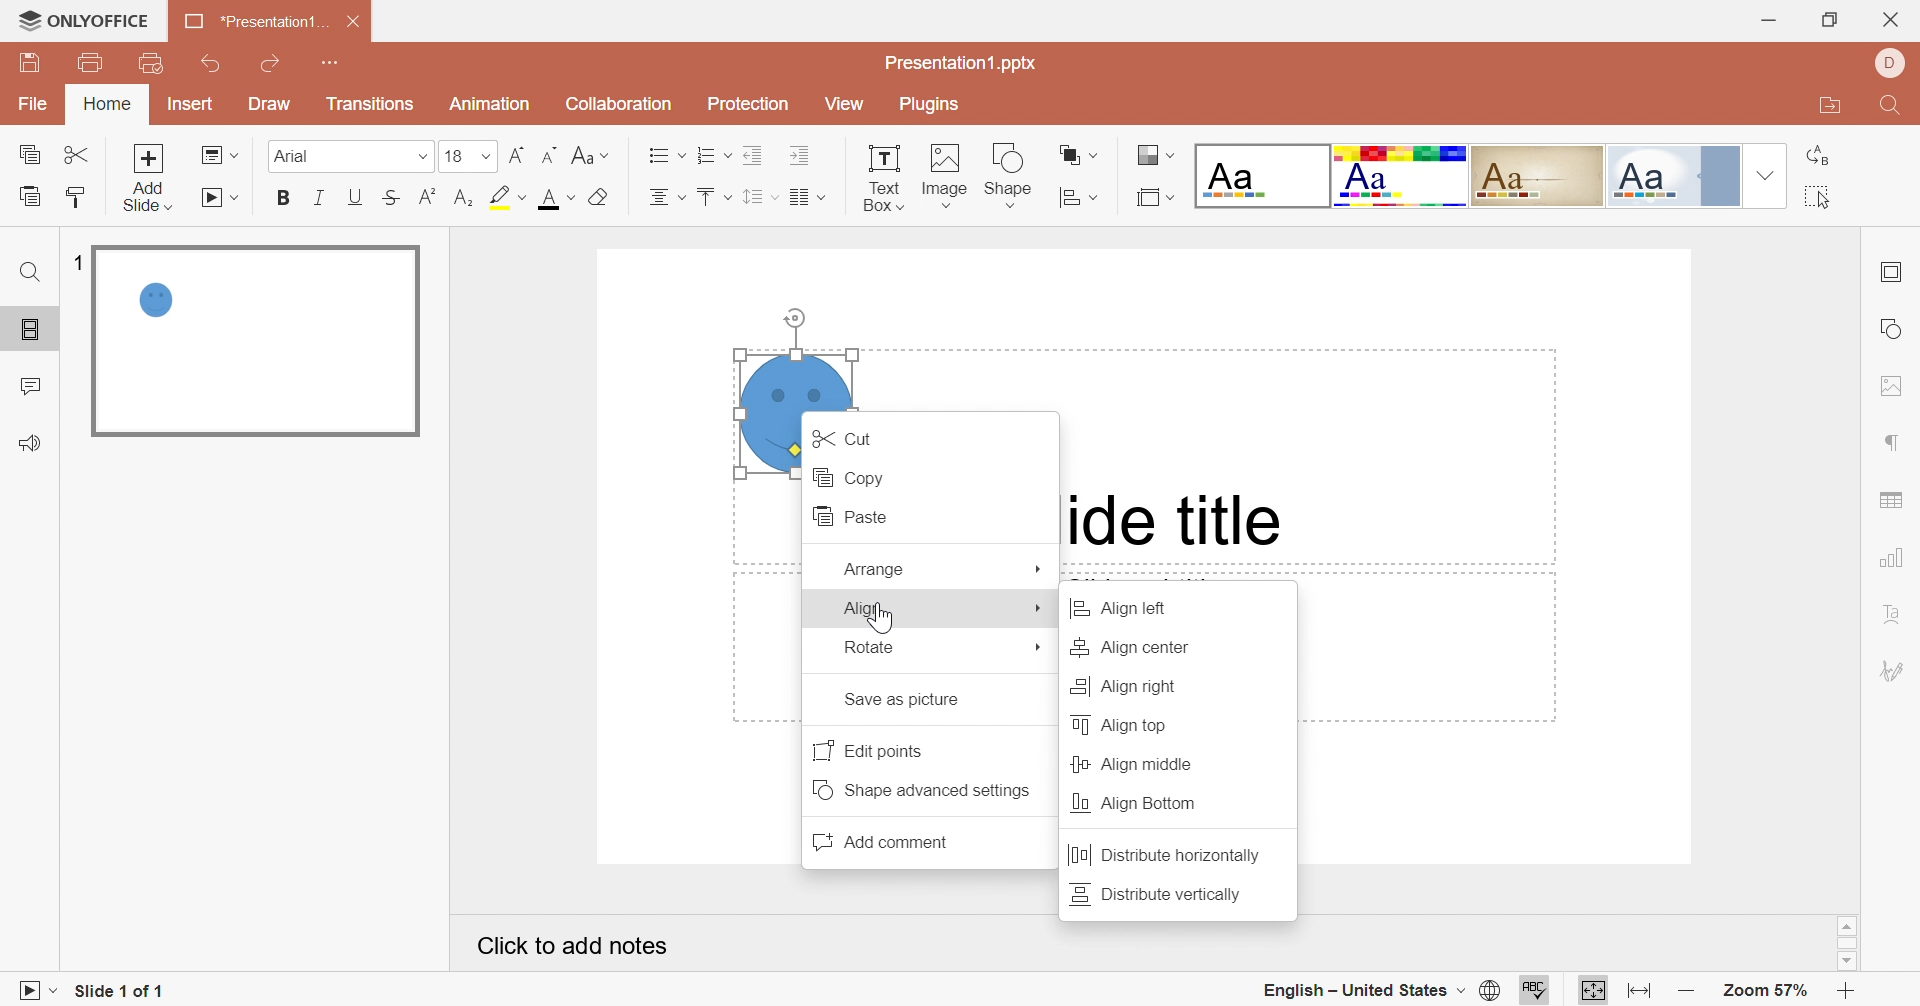 The image size is (1920, 1006). Describe the element at coordinates (512, 154) in the screenshot. I see `Increment font size` at that location.